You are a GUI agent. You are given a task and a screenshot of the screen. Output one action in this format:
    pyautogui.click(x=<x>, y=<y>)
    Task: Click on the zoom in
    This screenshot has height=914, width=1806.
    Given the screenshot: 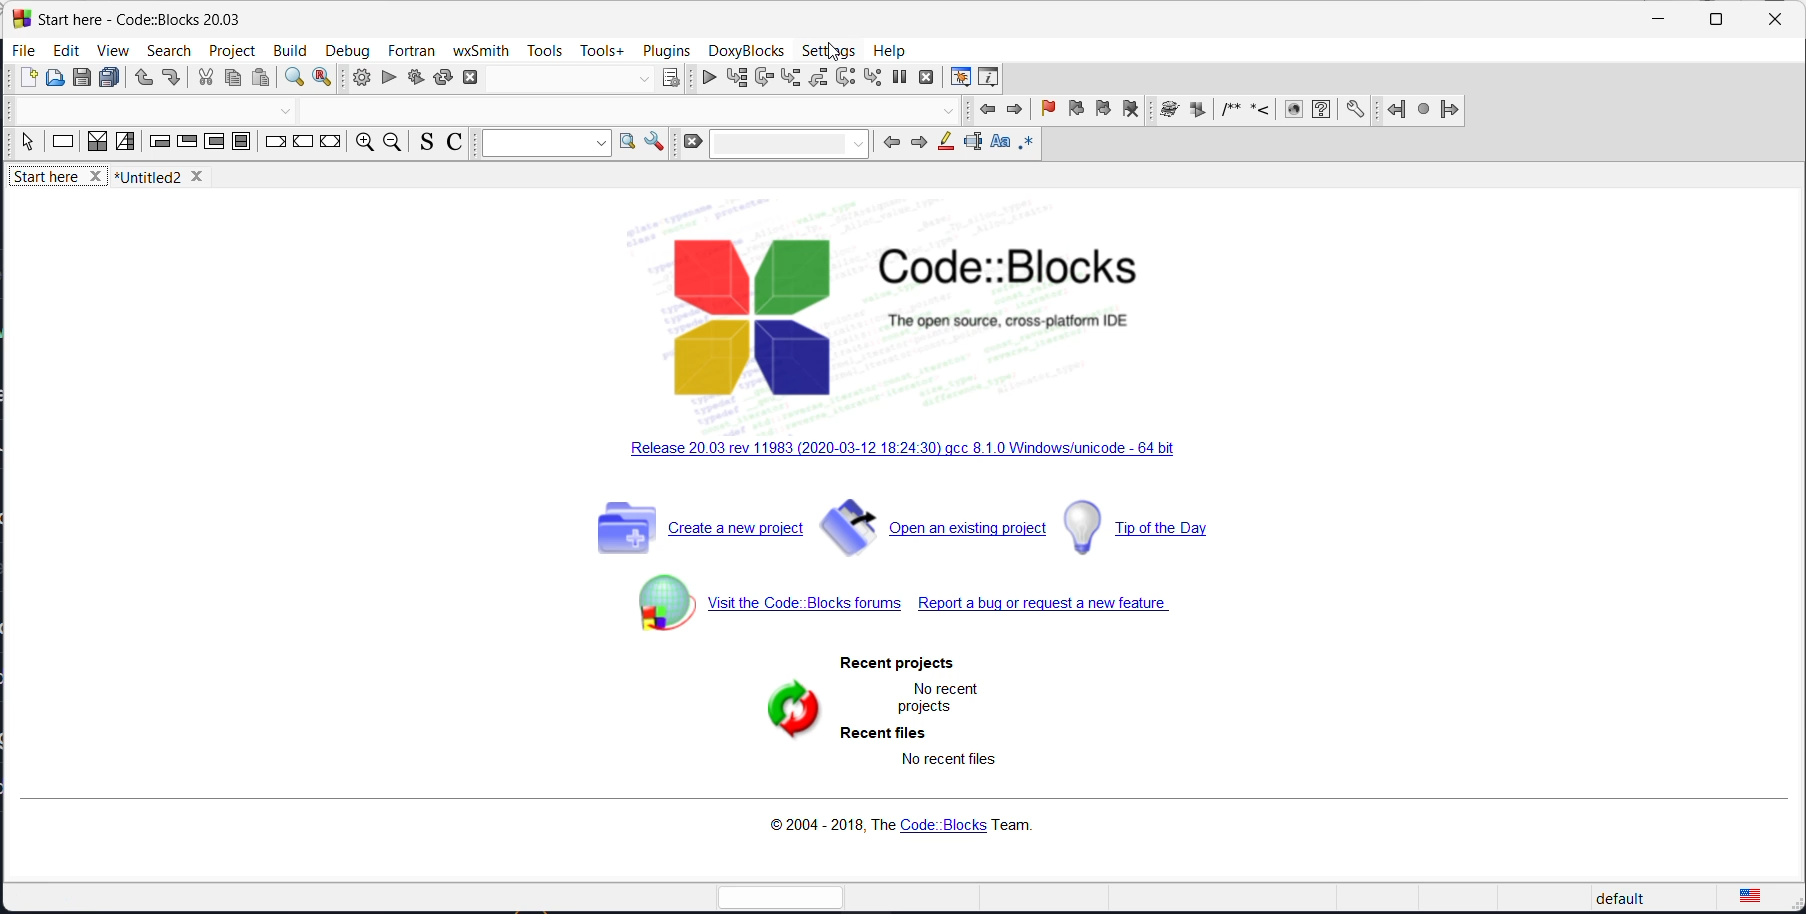 What is the action you would take?
    pyautogui.click(x=362, y=144)
    